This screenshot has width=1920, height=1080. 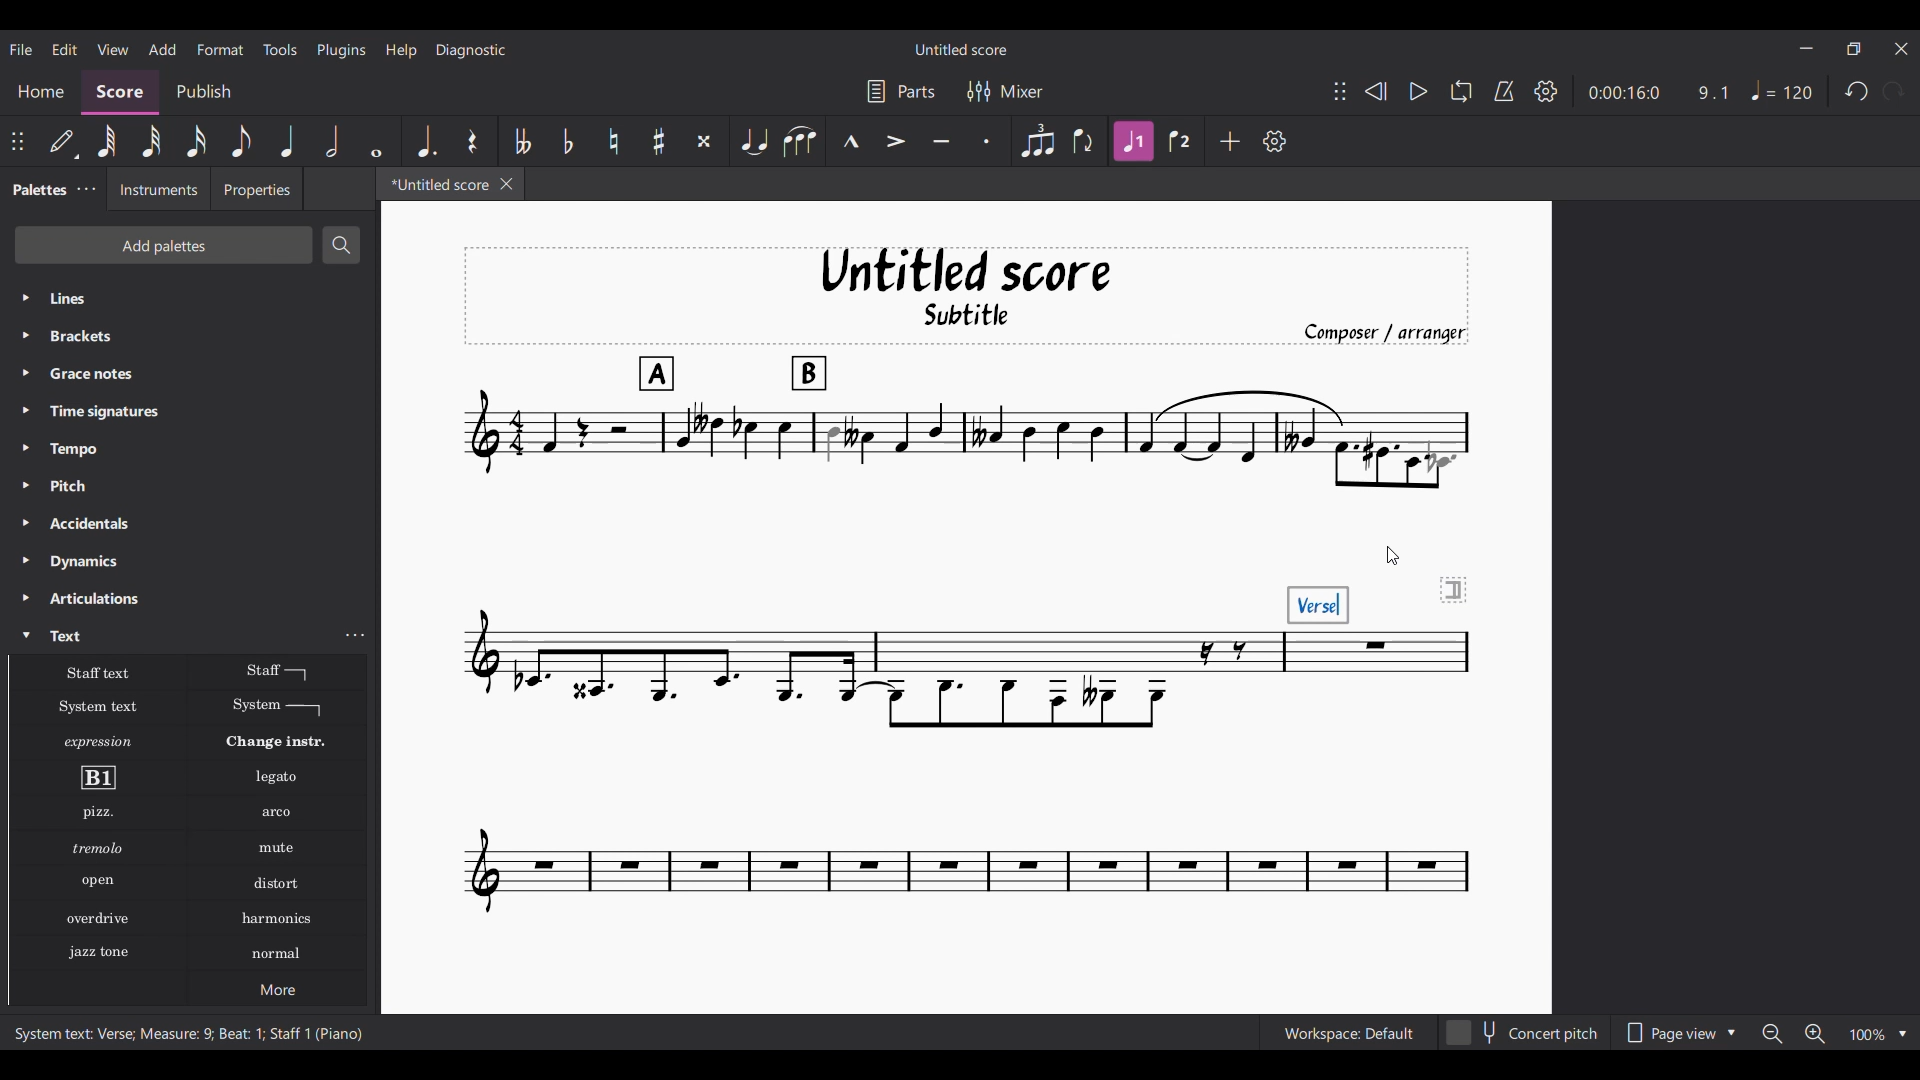 What do you see at coordinates (1461, 91) in the screenshot?
I see `Loop playback` at bounding box center [1461, 91].